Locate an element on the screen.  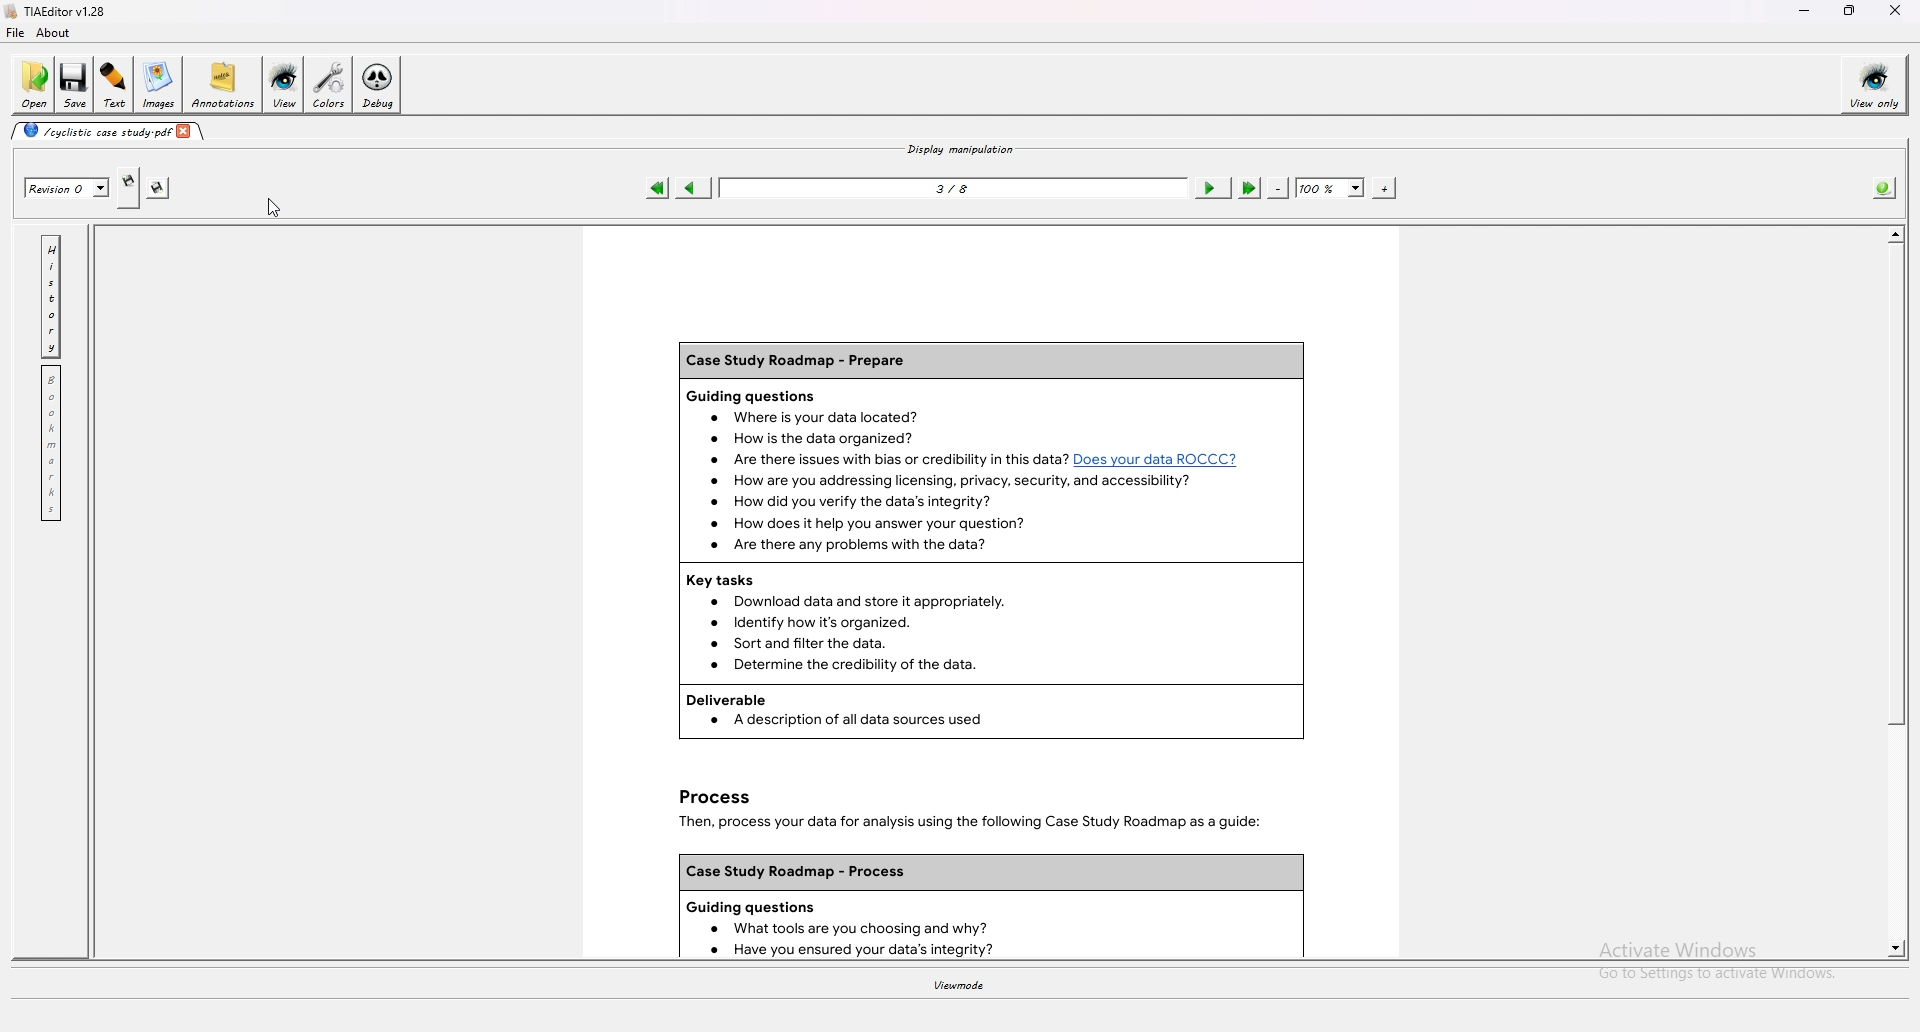
Download data and store it appropriately. is located at coordinates (854, 601).